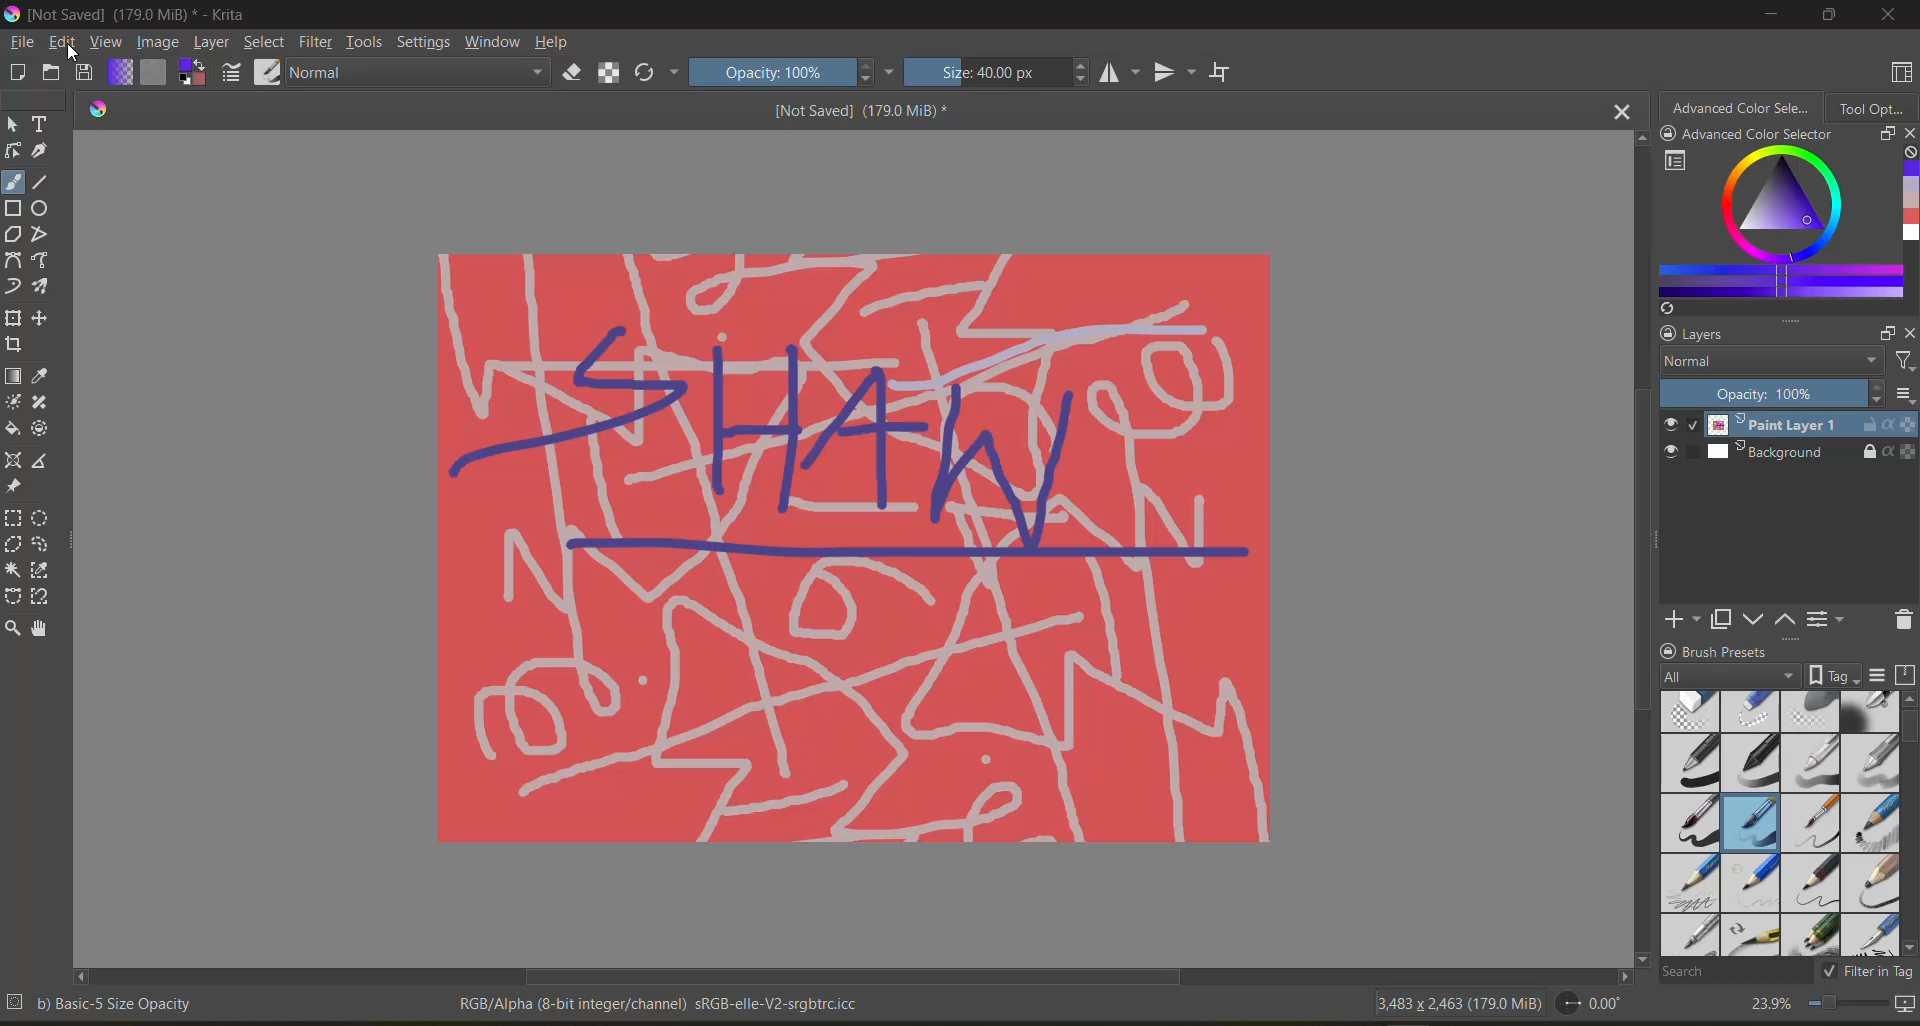 The height and width of the screenshot is (1026, 1920). I want to click on Assistant tool, so click(14, 460).